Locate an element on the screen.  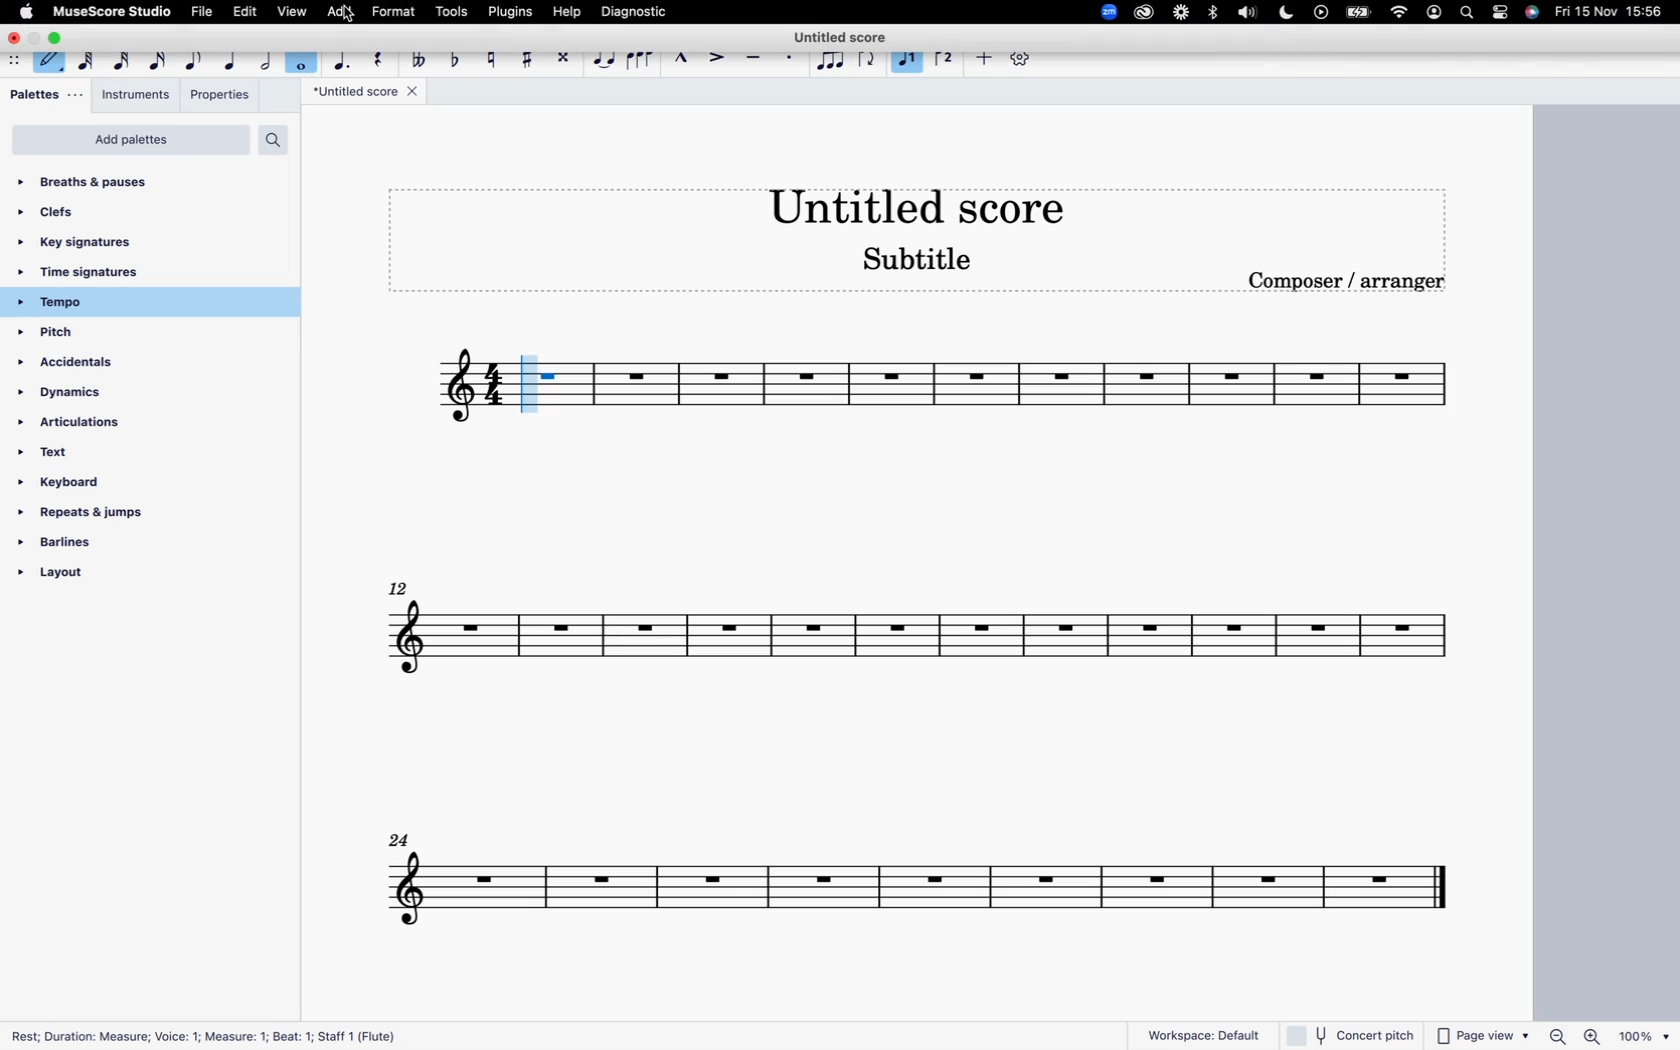
volumne is located at coordinates (1250, 13).